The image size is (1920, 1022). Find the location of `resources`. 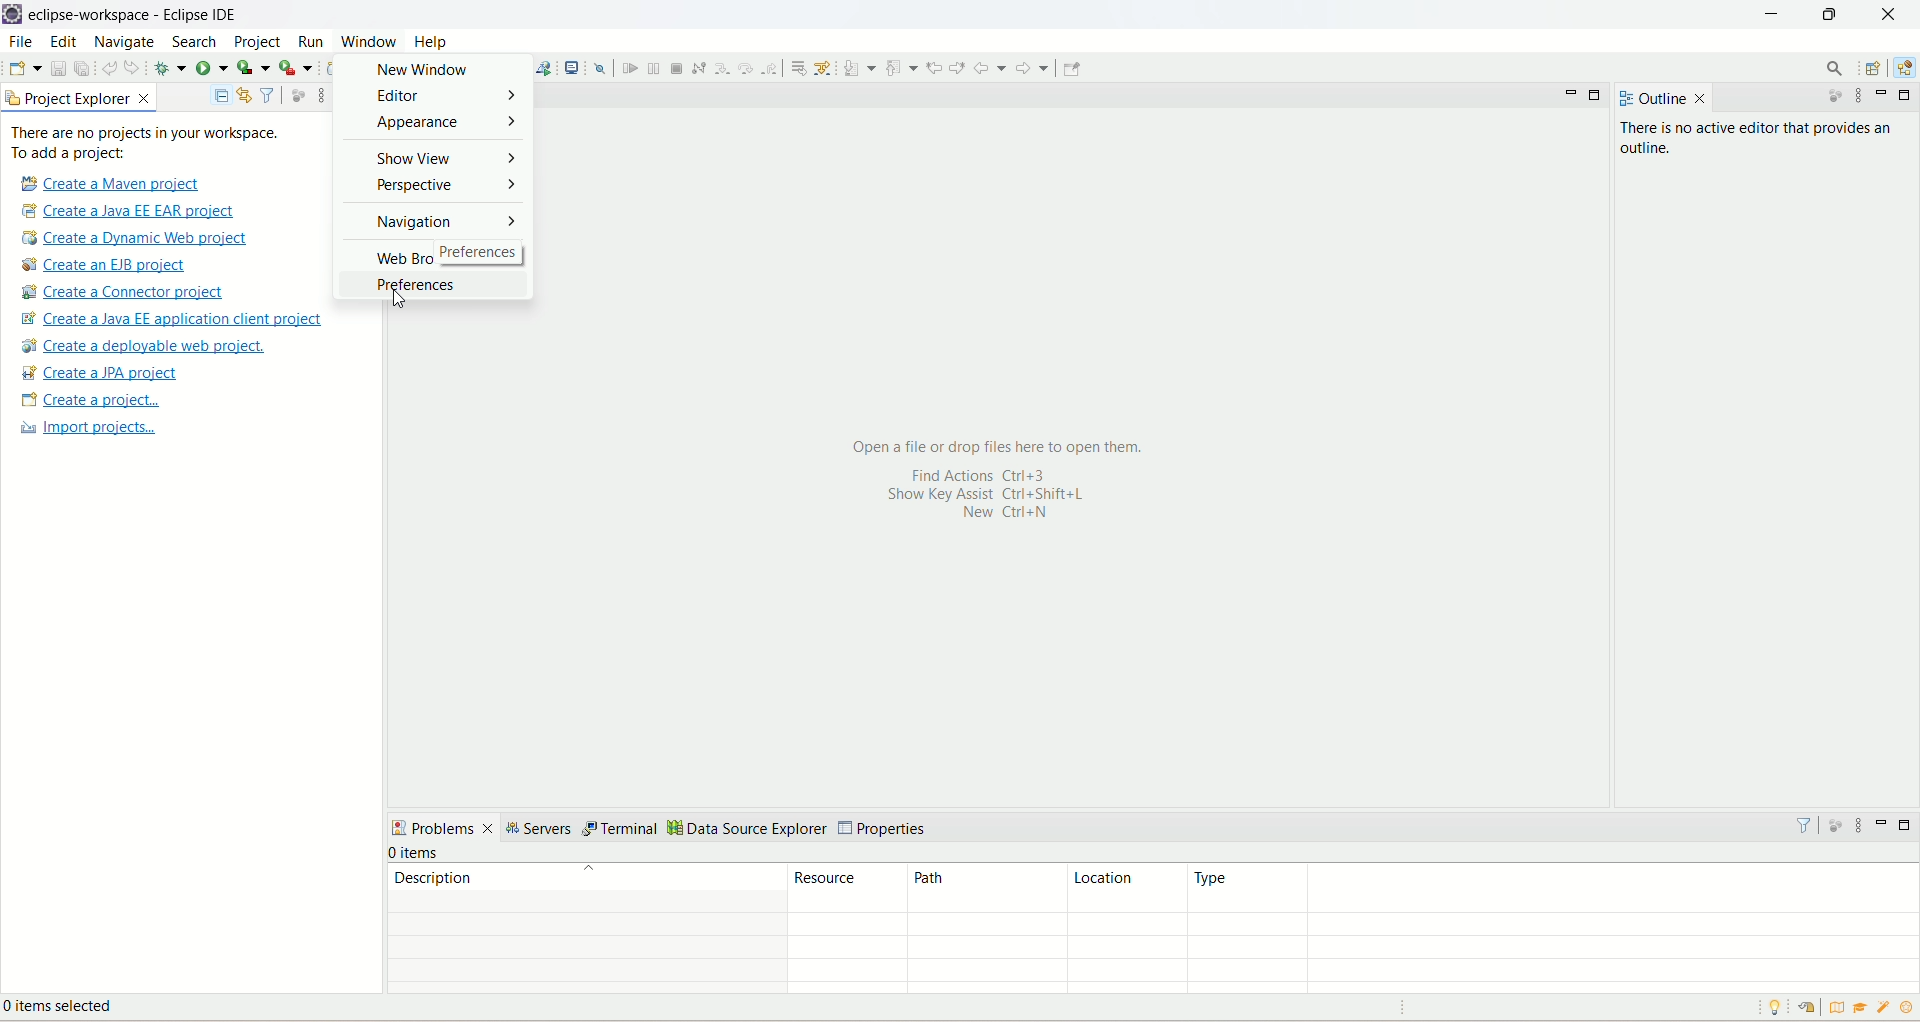

resources is located at coordinates (848, 888).